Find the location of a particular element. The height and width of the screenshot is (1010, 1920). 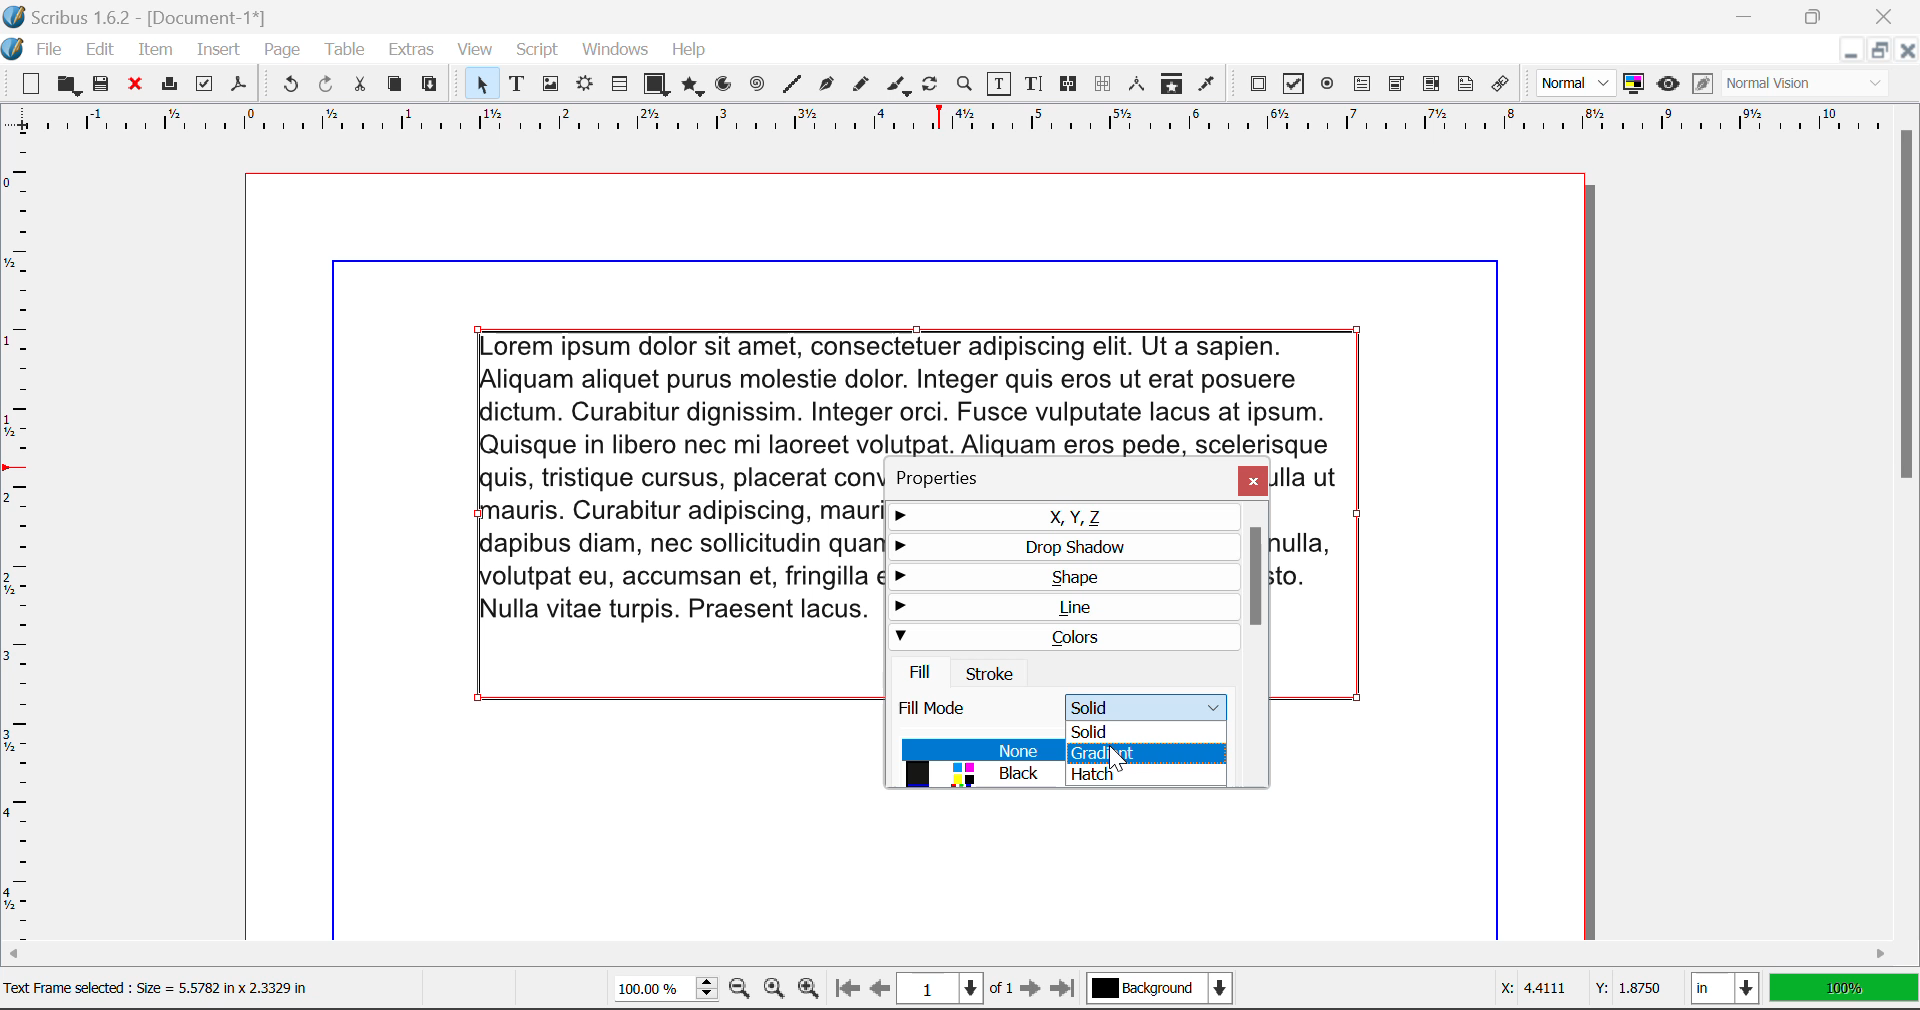

Tables is located at coordinates (619, 86).